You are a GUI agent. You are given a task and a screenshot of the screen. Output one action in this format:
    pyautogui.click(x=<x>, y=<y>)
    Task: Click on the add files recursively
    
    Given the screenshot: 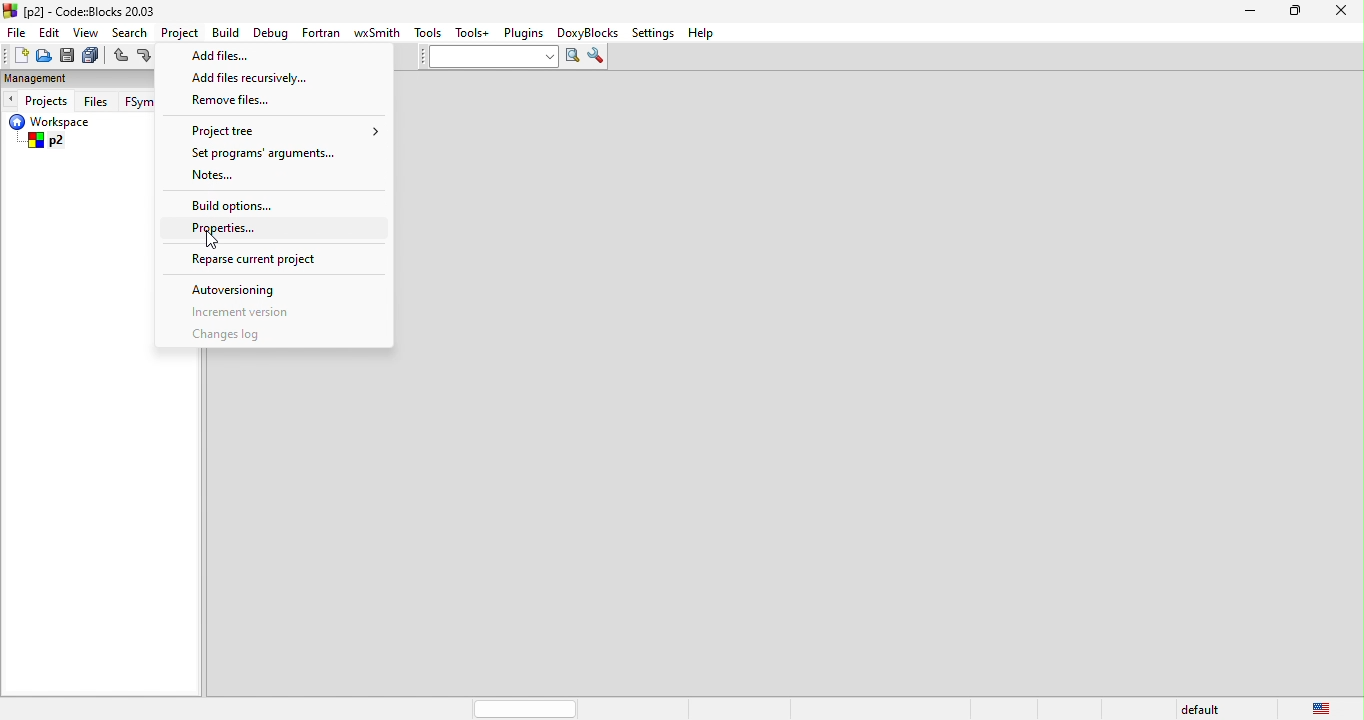 What is the action you would take?
    pyautogui.click(x=264, y=78)
    